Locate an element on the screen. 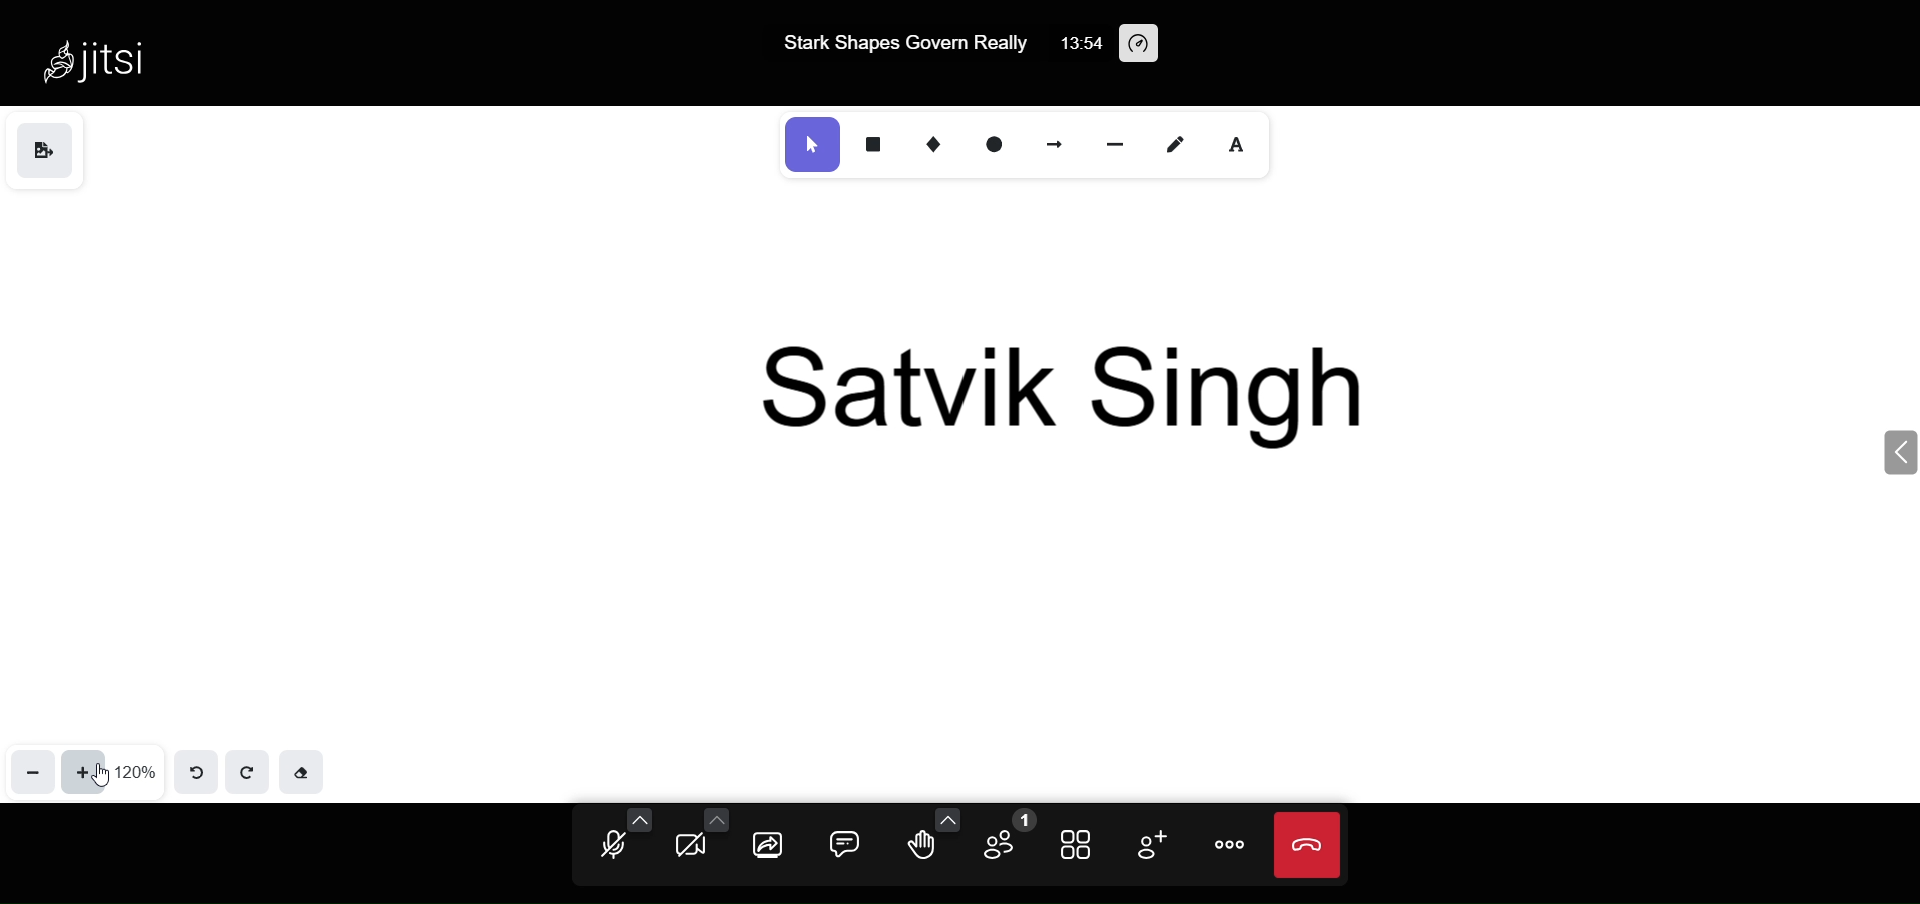 This screenshot has width=1920, height=904. more camera option is located at coordinates (719, 819).